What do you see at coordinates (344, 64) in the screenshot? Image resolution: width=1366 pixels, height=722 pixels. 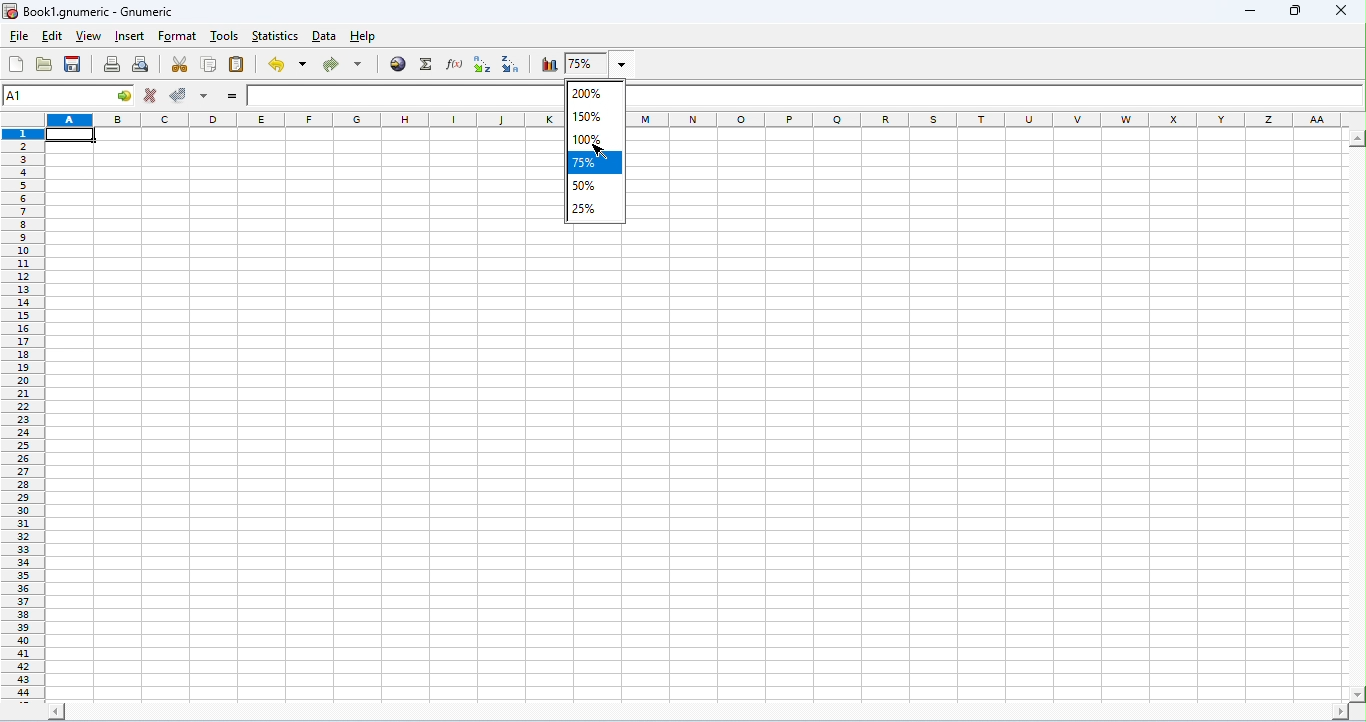 I see `redo` at bounding box center [344, 64].